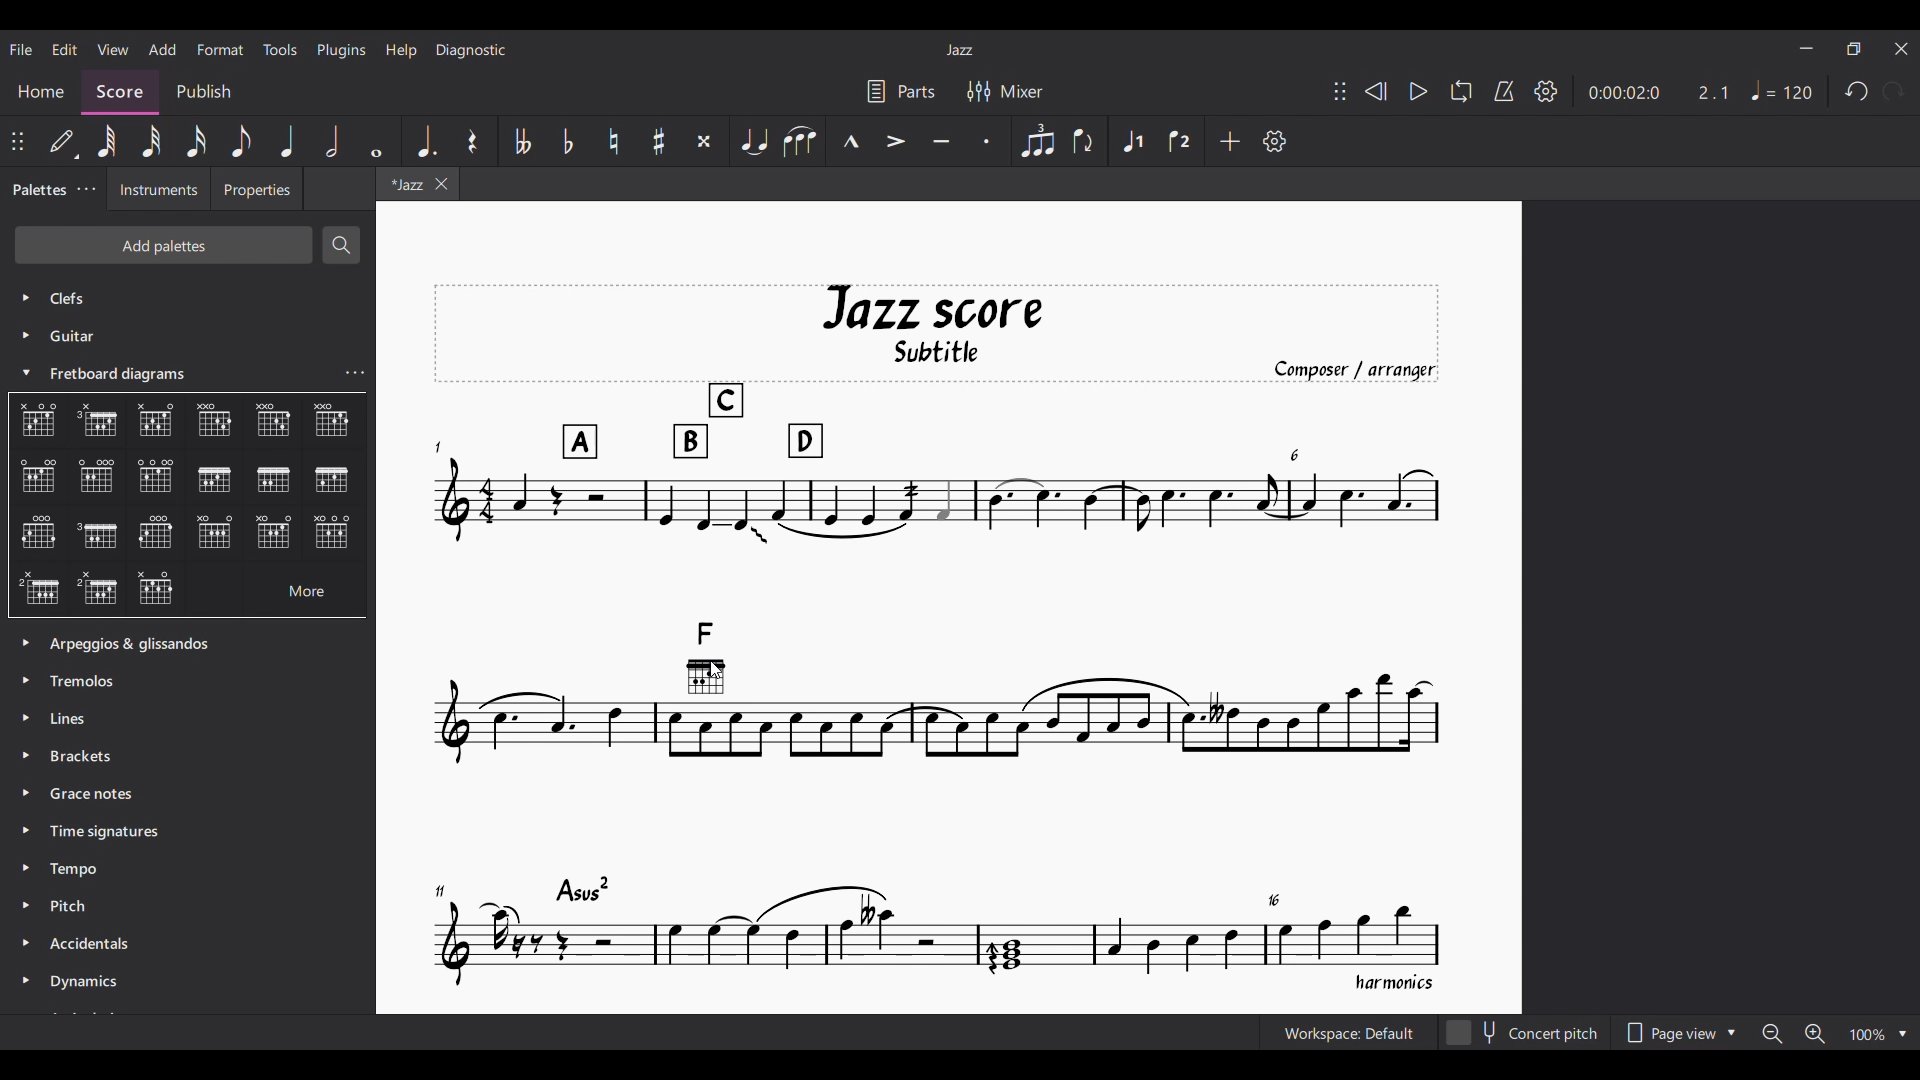  I want to click on Tenuto, so click(942, 142).